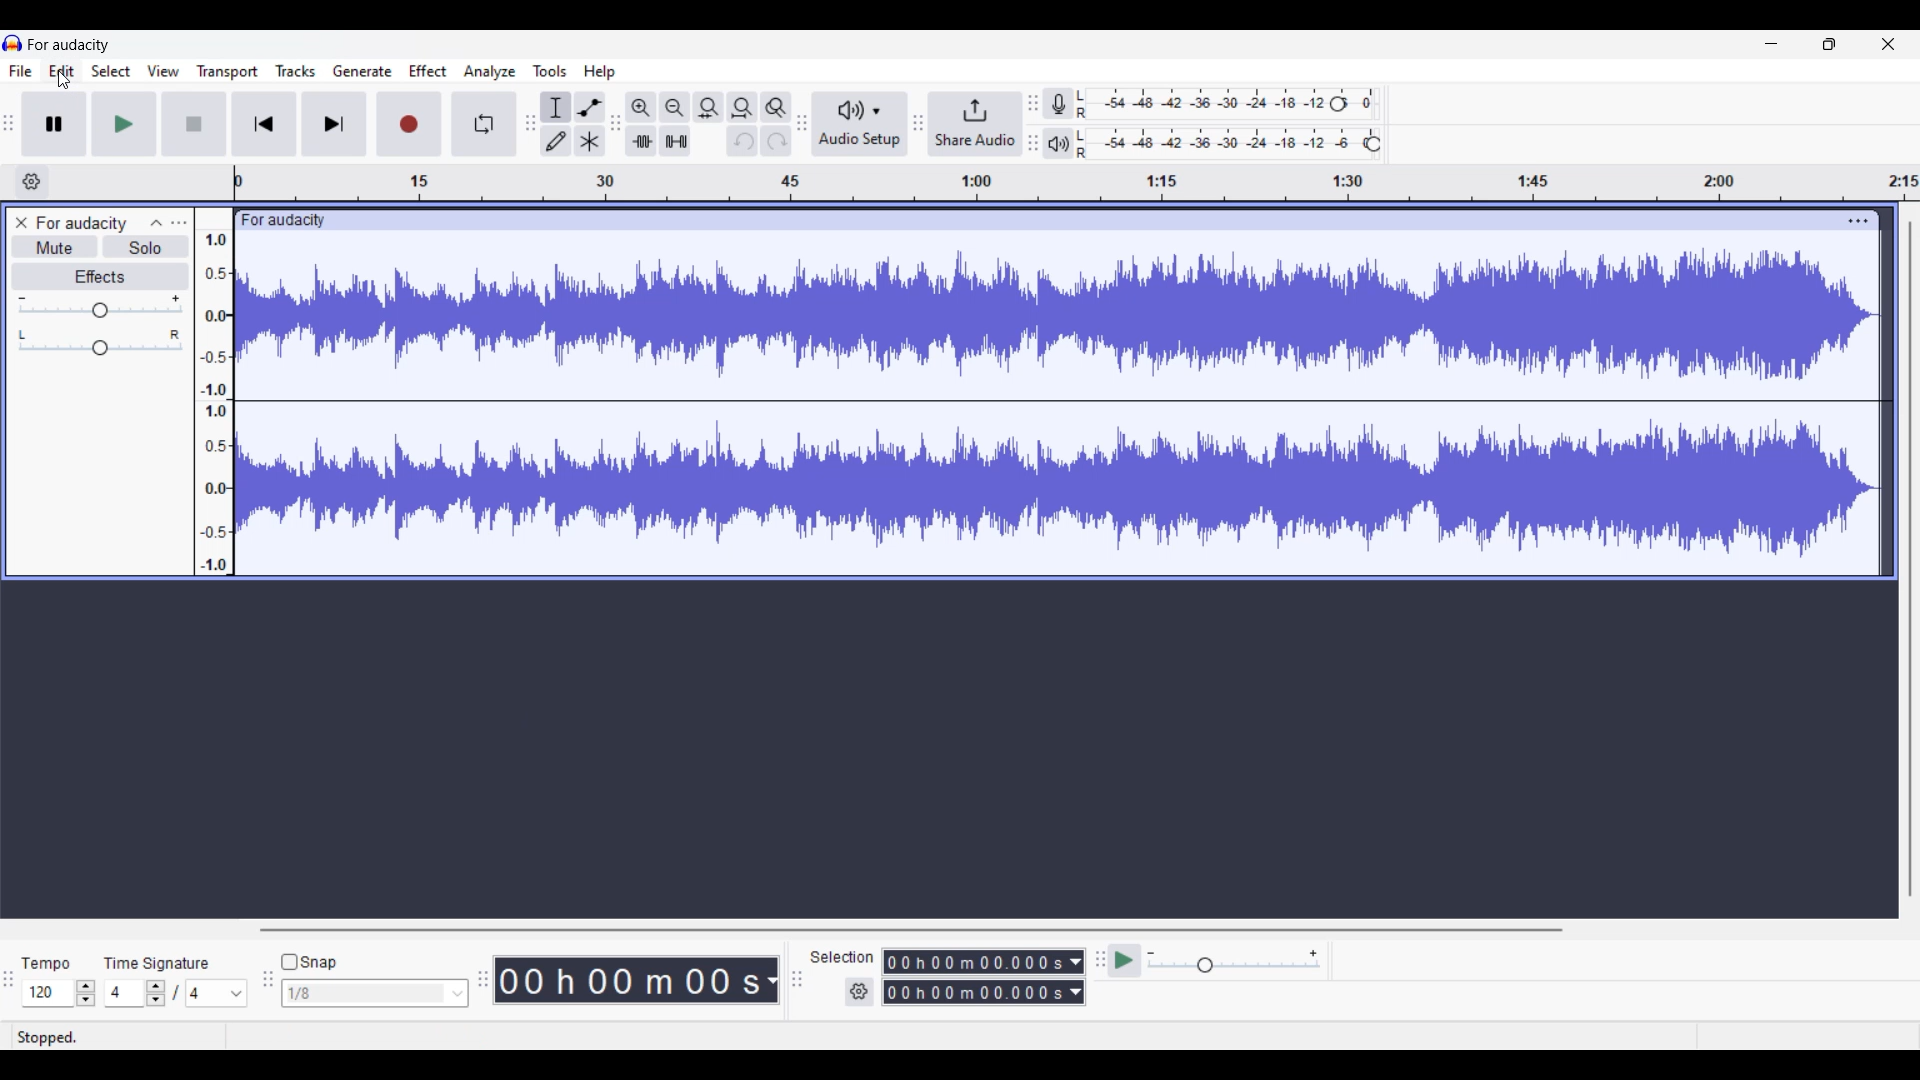  I want to click on Undo, so click(743, 141).